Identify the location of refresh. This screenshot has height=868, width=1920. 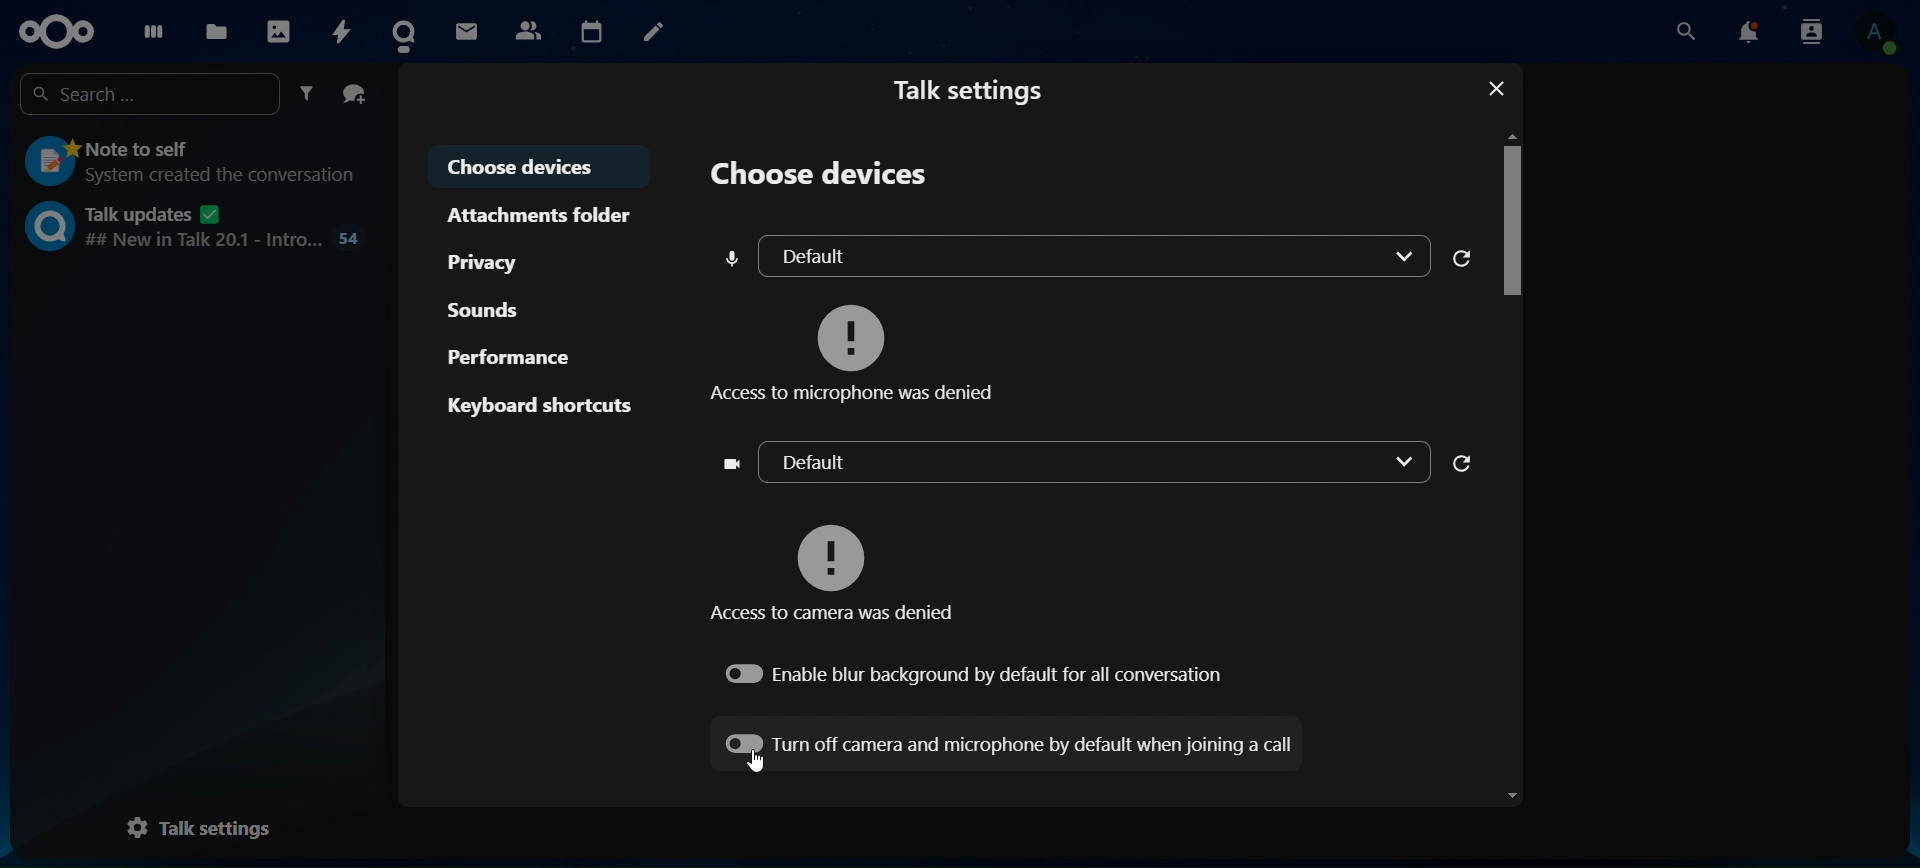
(1470, 464).